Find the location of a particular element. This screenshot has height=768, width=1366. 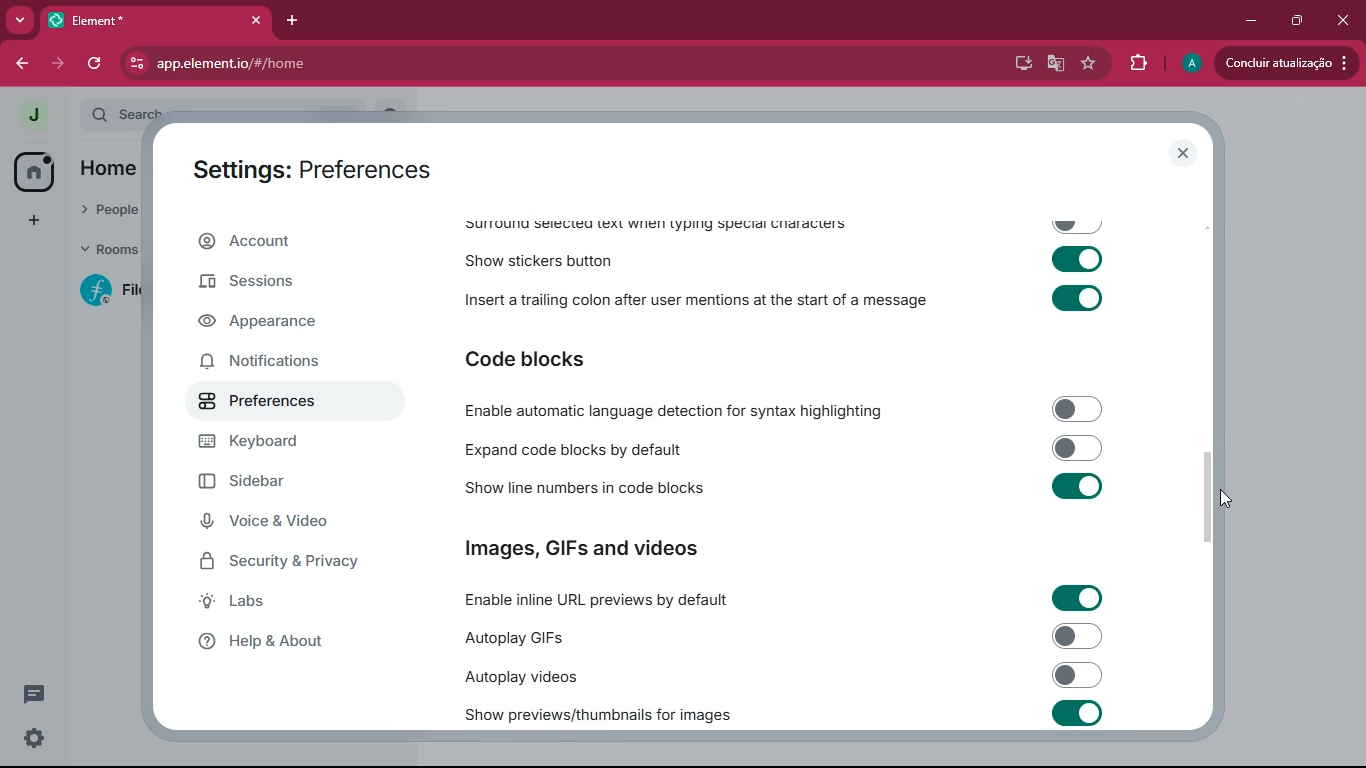

code blocks  is located at coordinates (537, 357).